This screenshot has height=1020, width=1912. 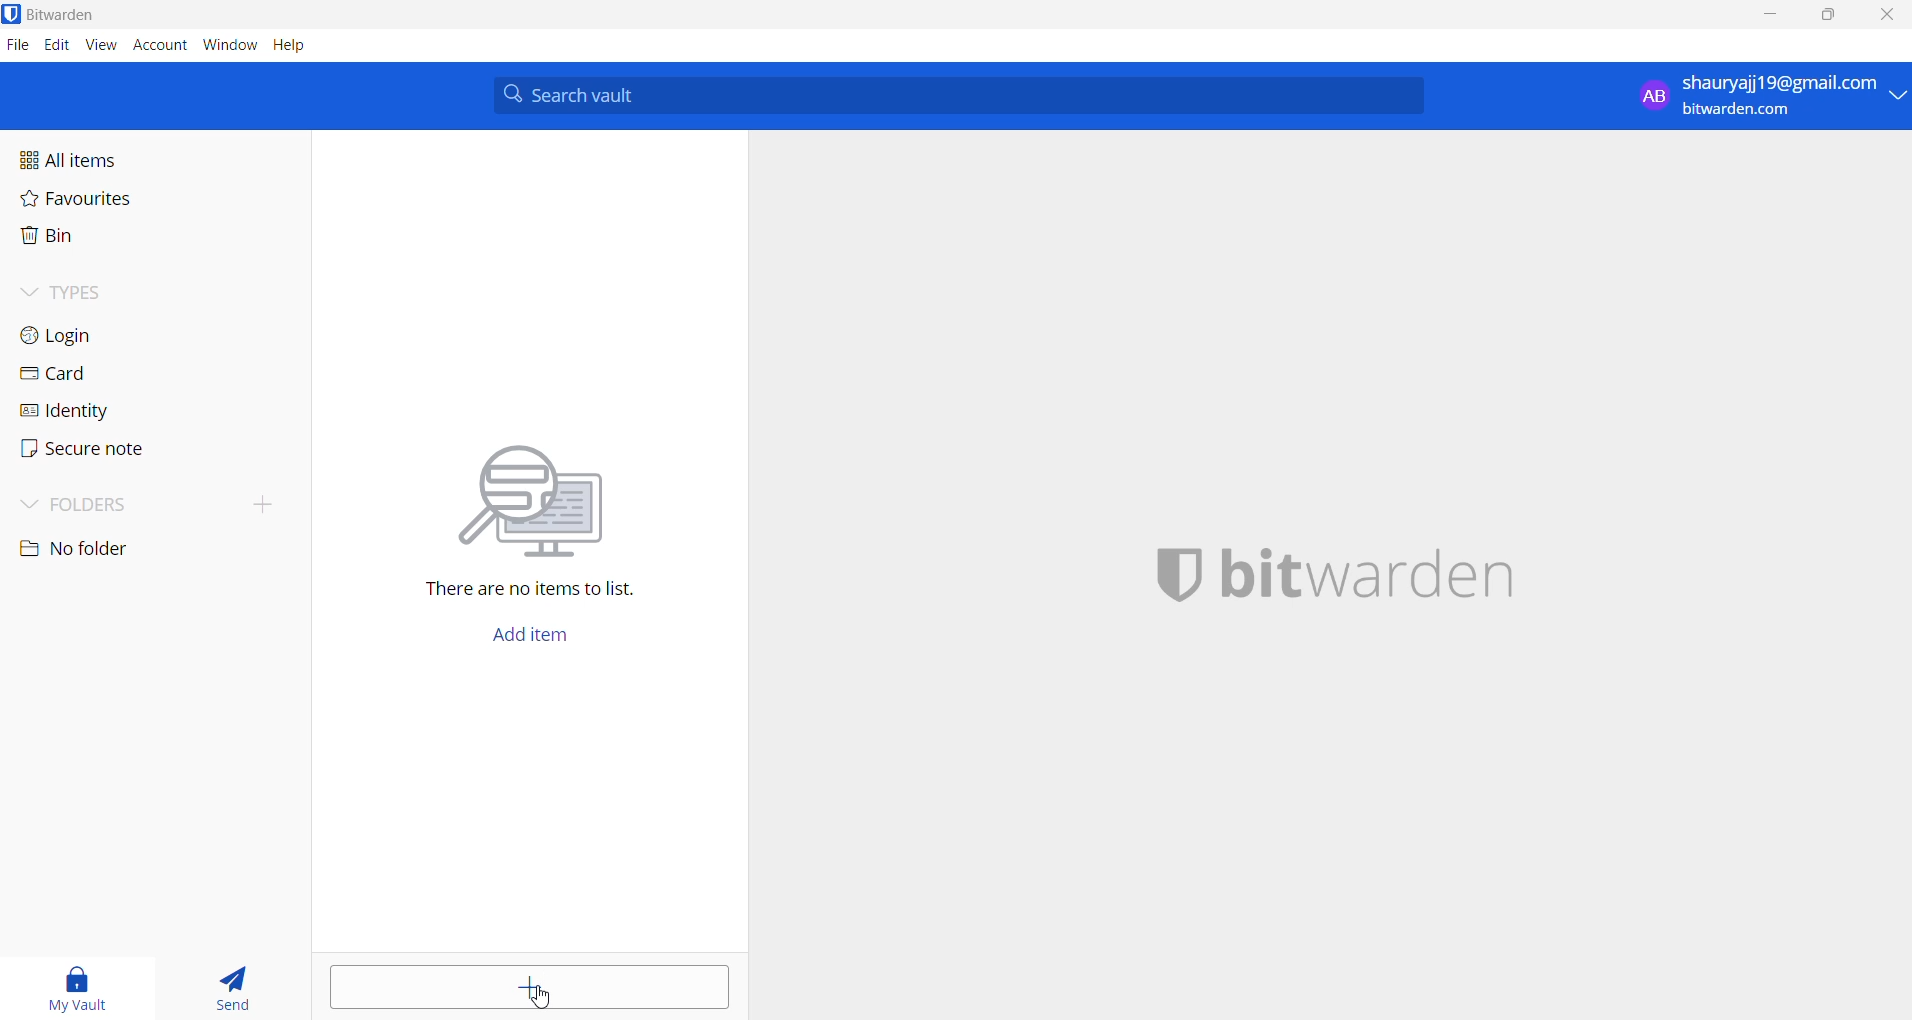 What do you see at coordinates (12, 13) in the screenshot?
I see `application logo` at bounding box center [12, 13].